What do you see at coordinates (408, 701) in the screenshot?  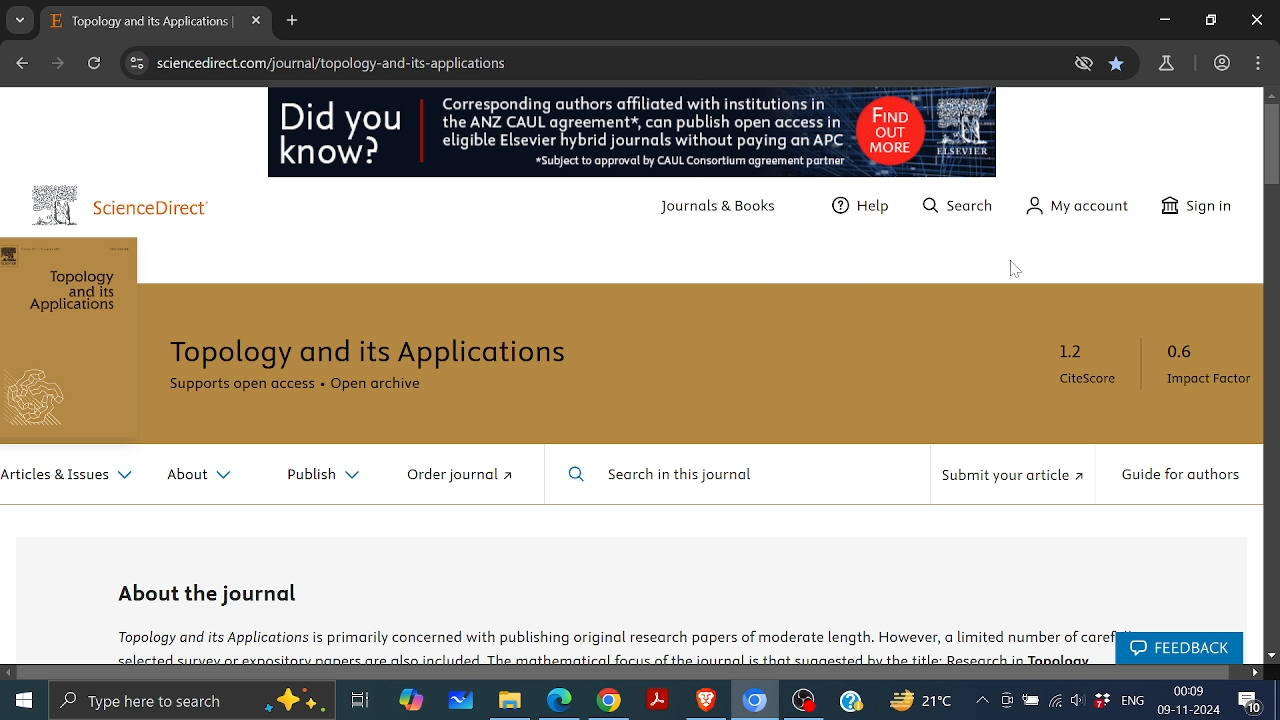 I see `Copilot` at bounding box center [408, 701].